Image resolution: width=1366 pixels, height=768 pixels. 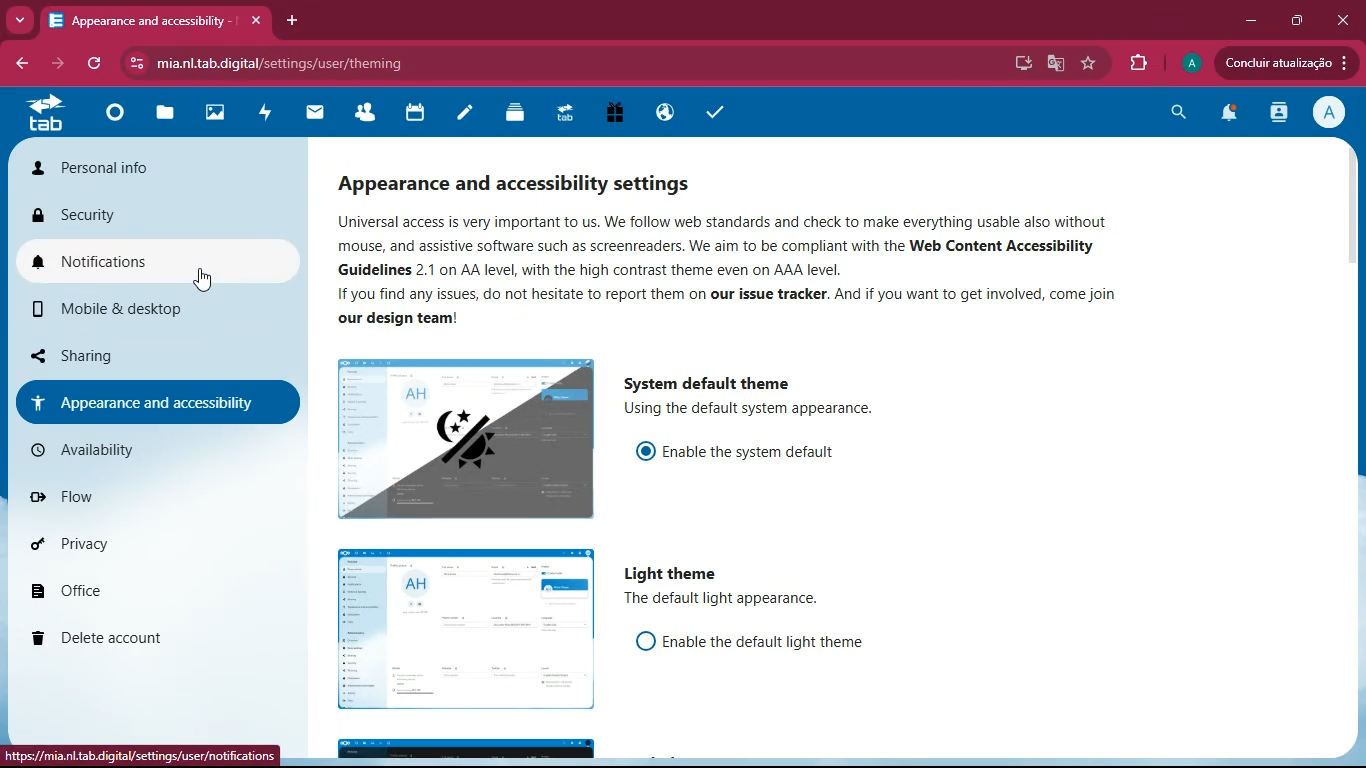 What do you see at coordinates (136, 312) in the screenshot?
I see `mobile & desktop` at bounding box center [136, 312].